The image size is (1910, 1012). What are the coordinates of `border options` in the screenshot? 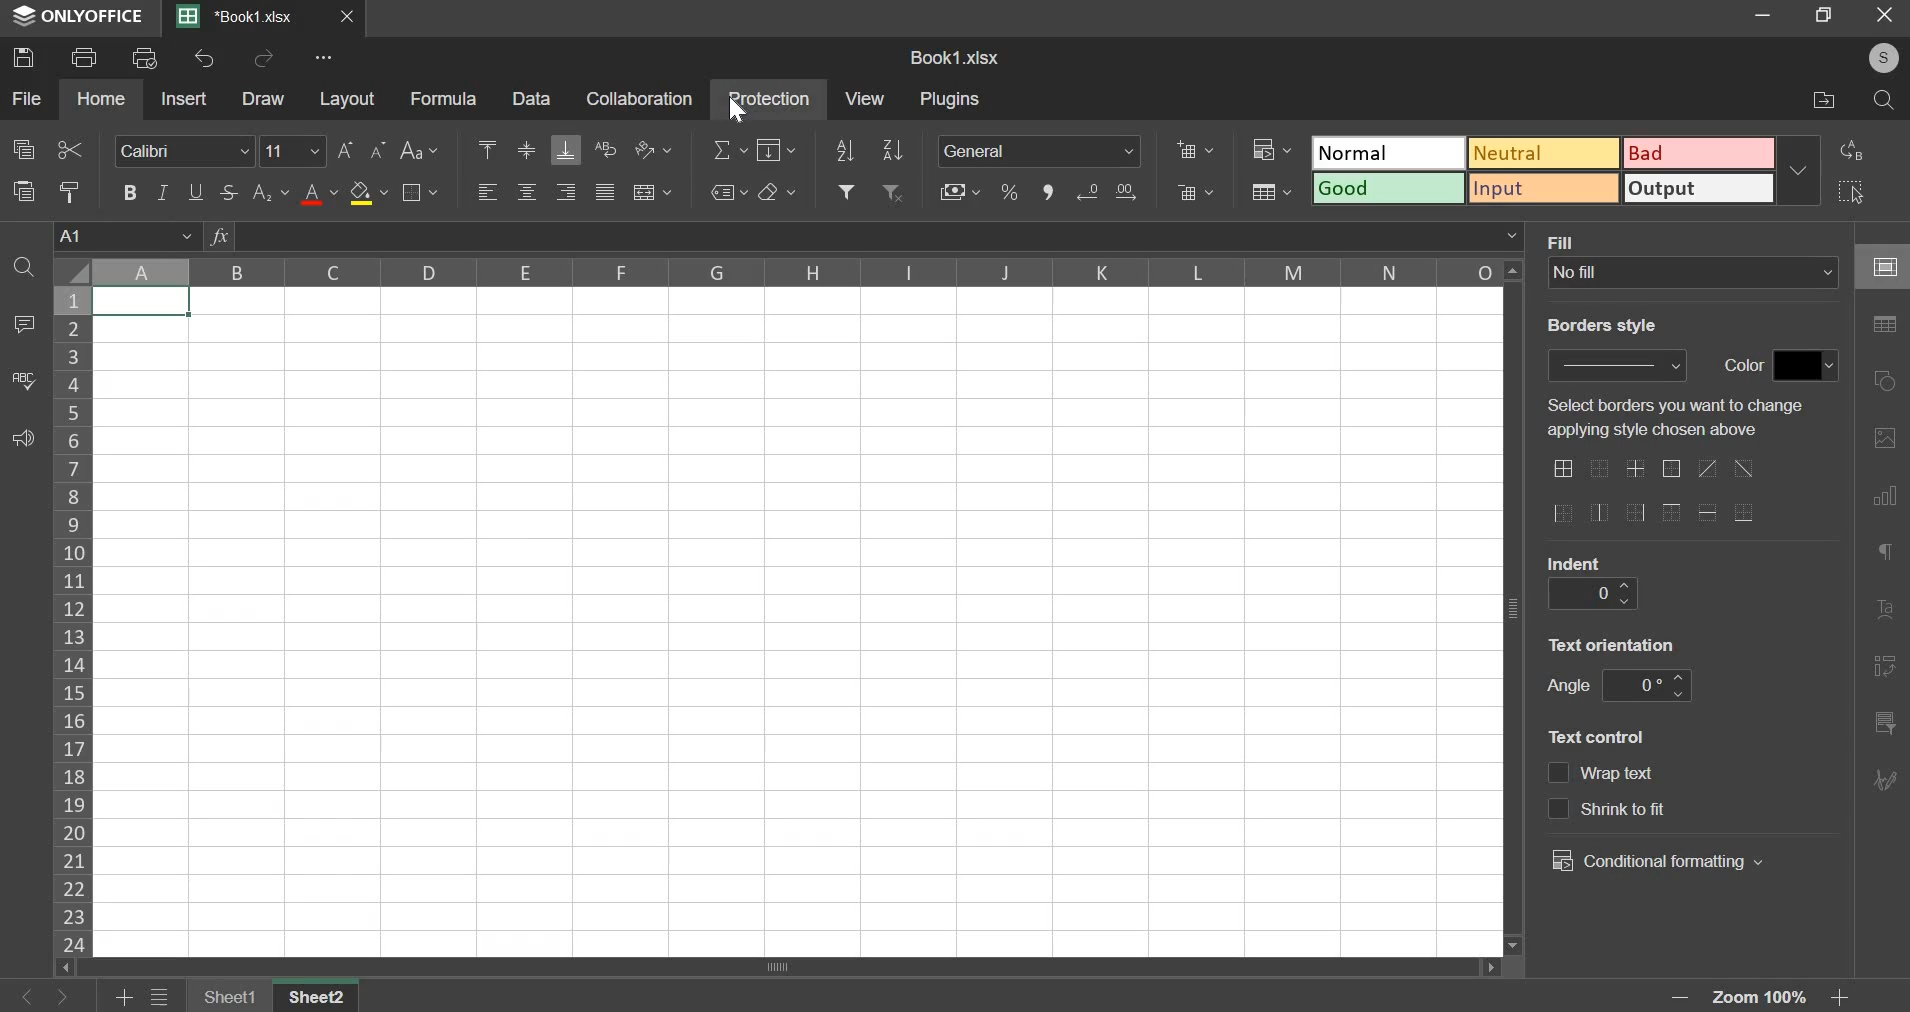 It's located at (1599, 513).